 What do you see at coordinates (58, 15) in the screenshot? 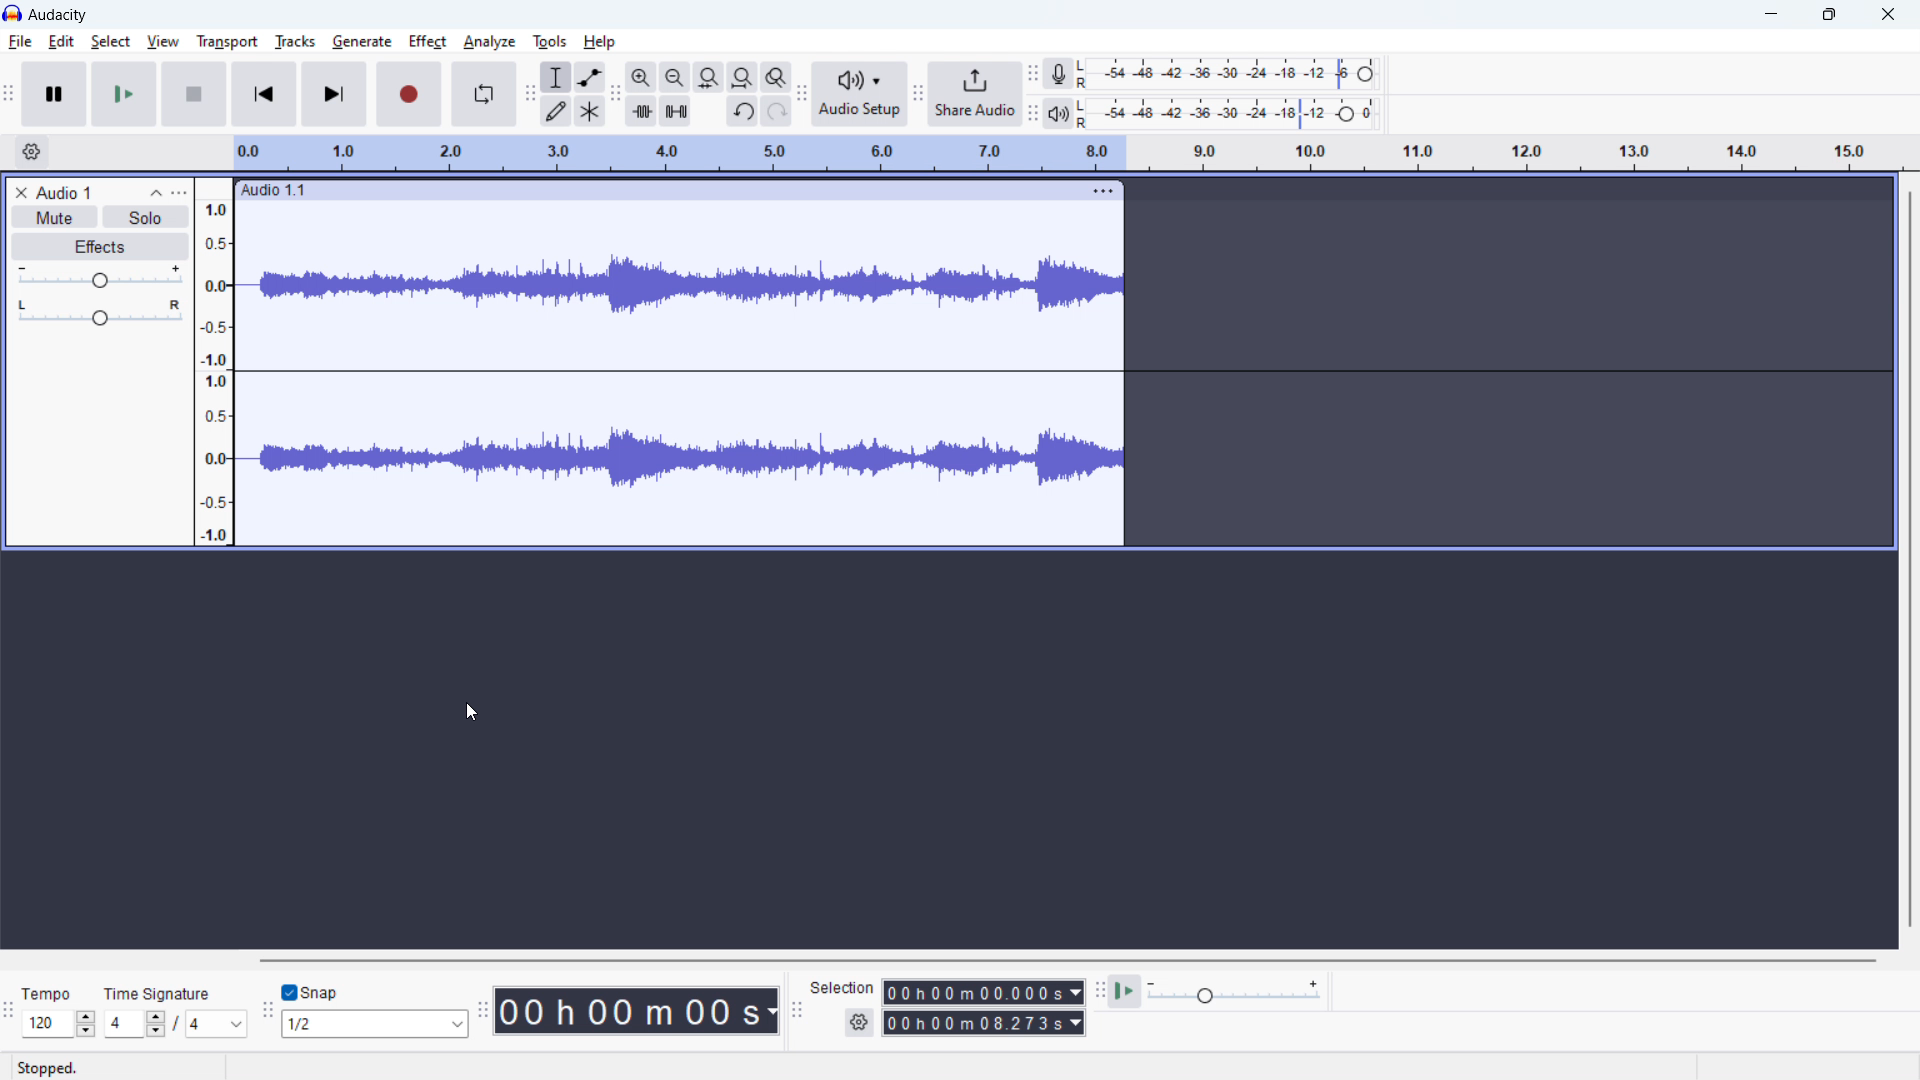
I see `title` at bounding box center [58, 15].